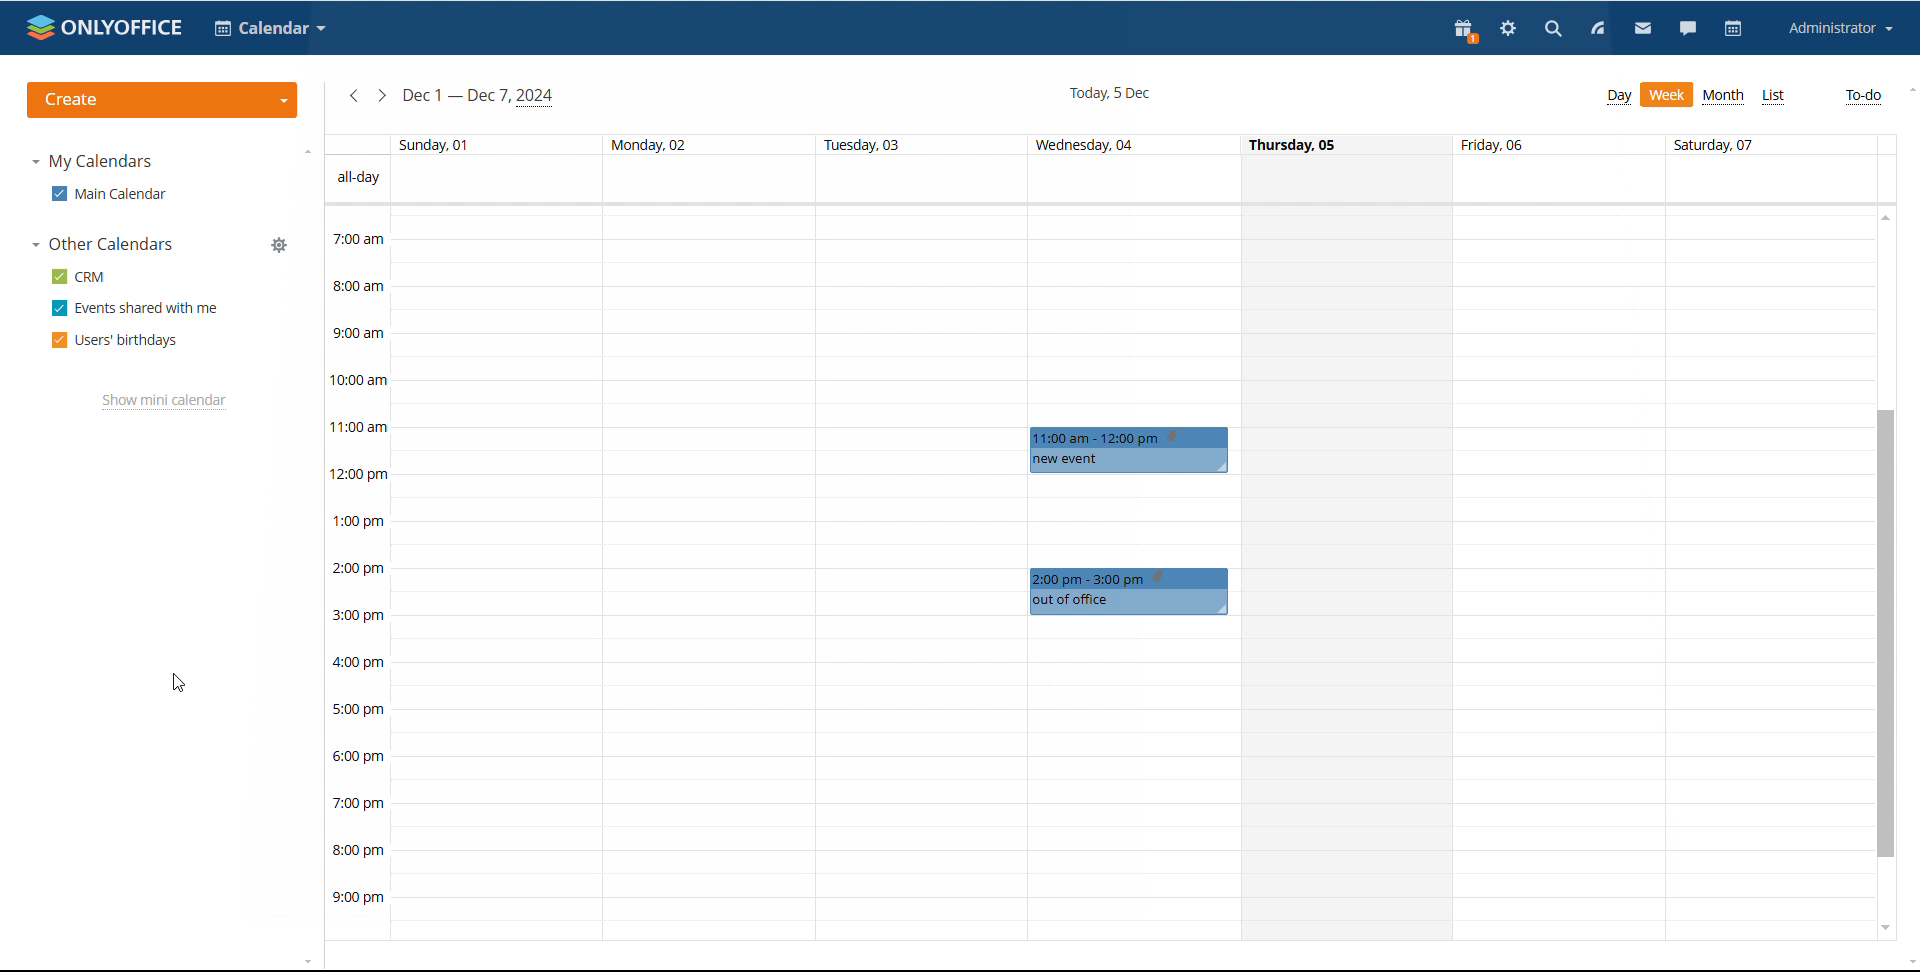 The image size is (1920, 972). I want to click on 30 min span, so click(816, 392).